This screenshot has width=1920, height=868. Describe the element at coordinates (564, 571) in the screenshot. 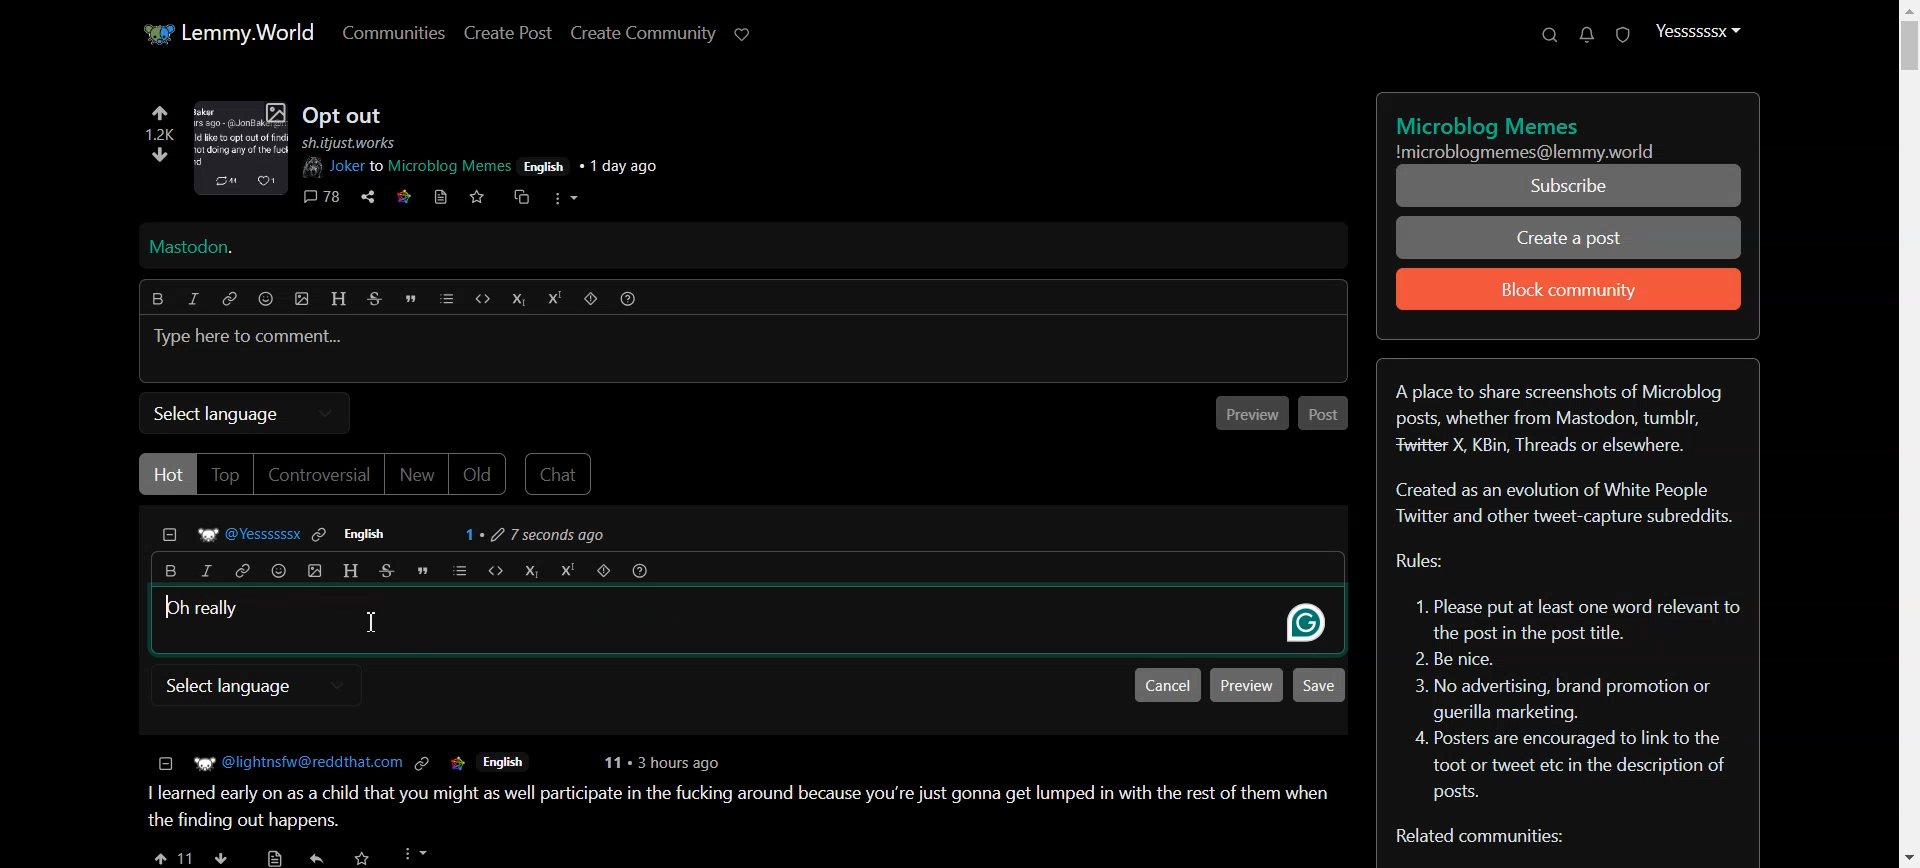

I see `Superscript` at that location.